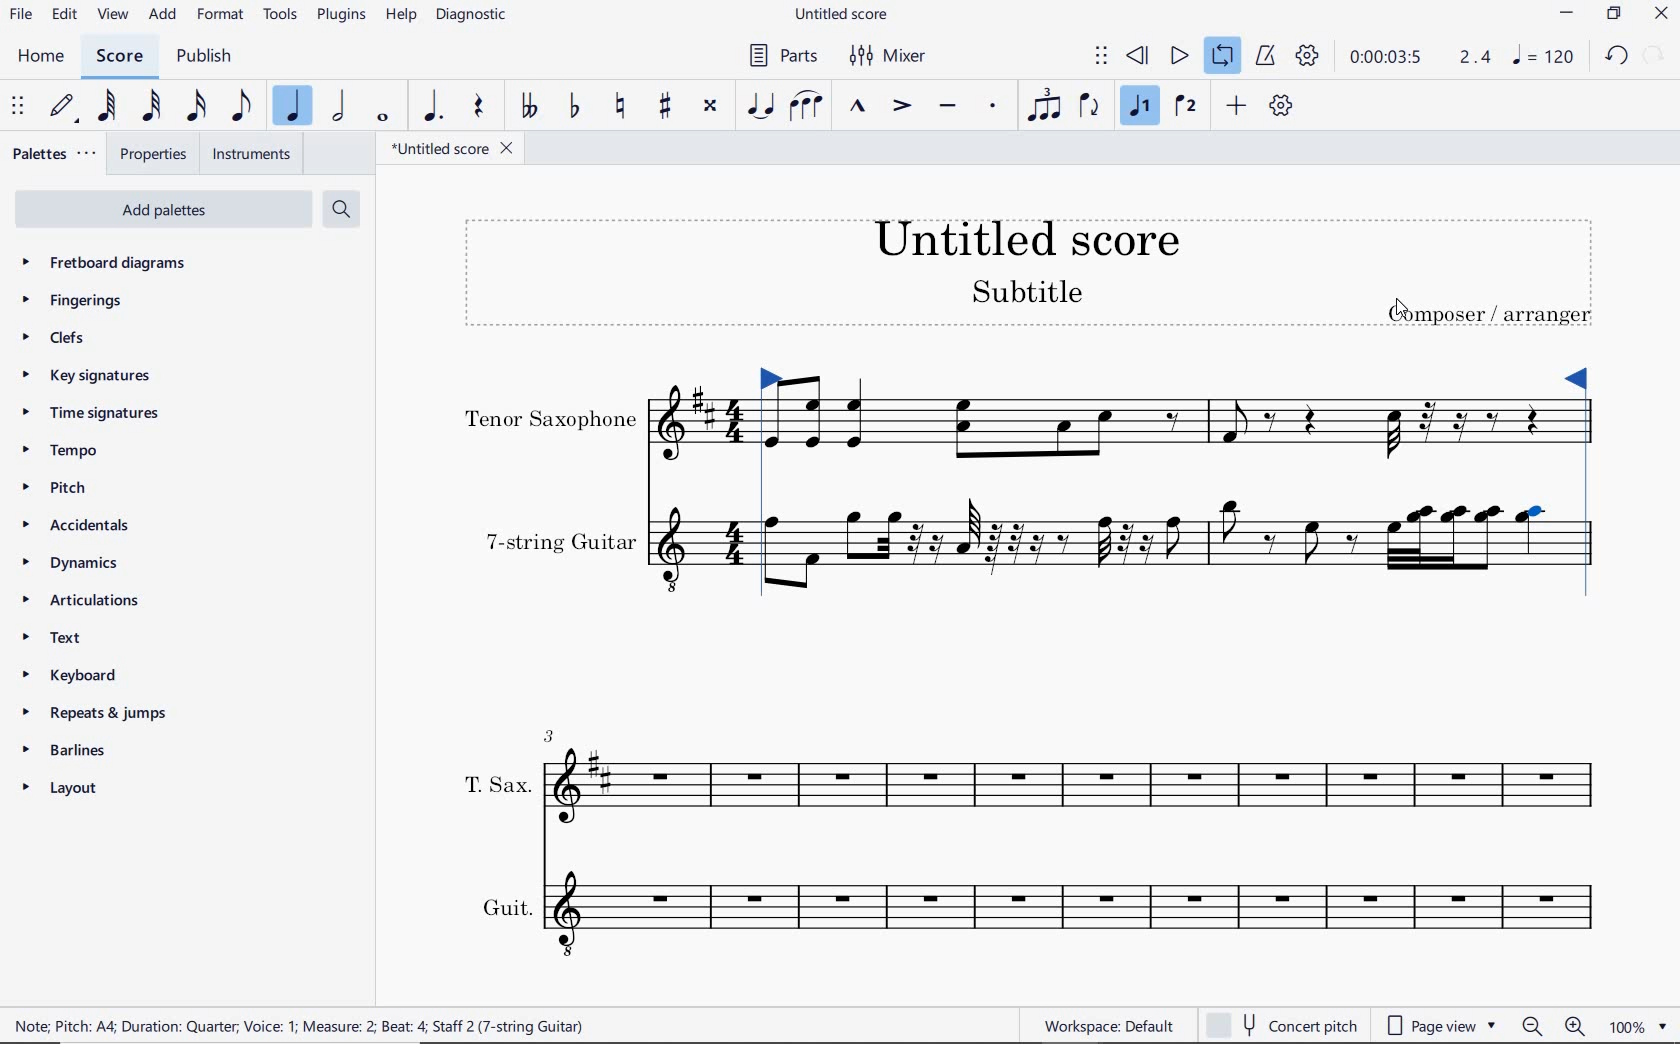 The width and height of the screenshot is (1680, 1044). I want to click on UNDO, so click(1617, 58).